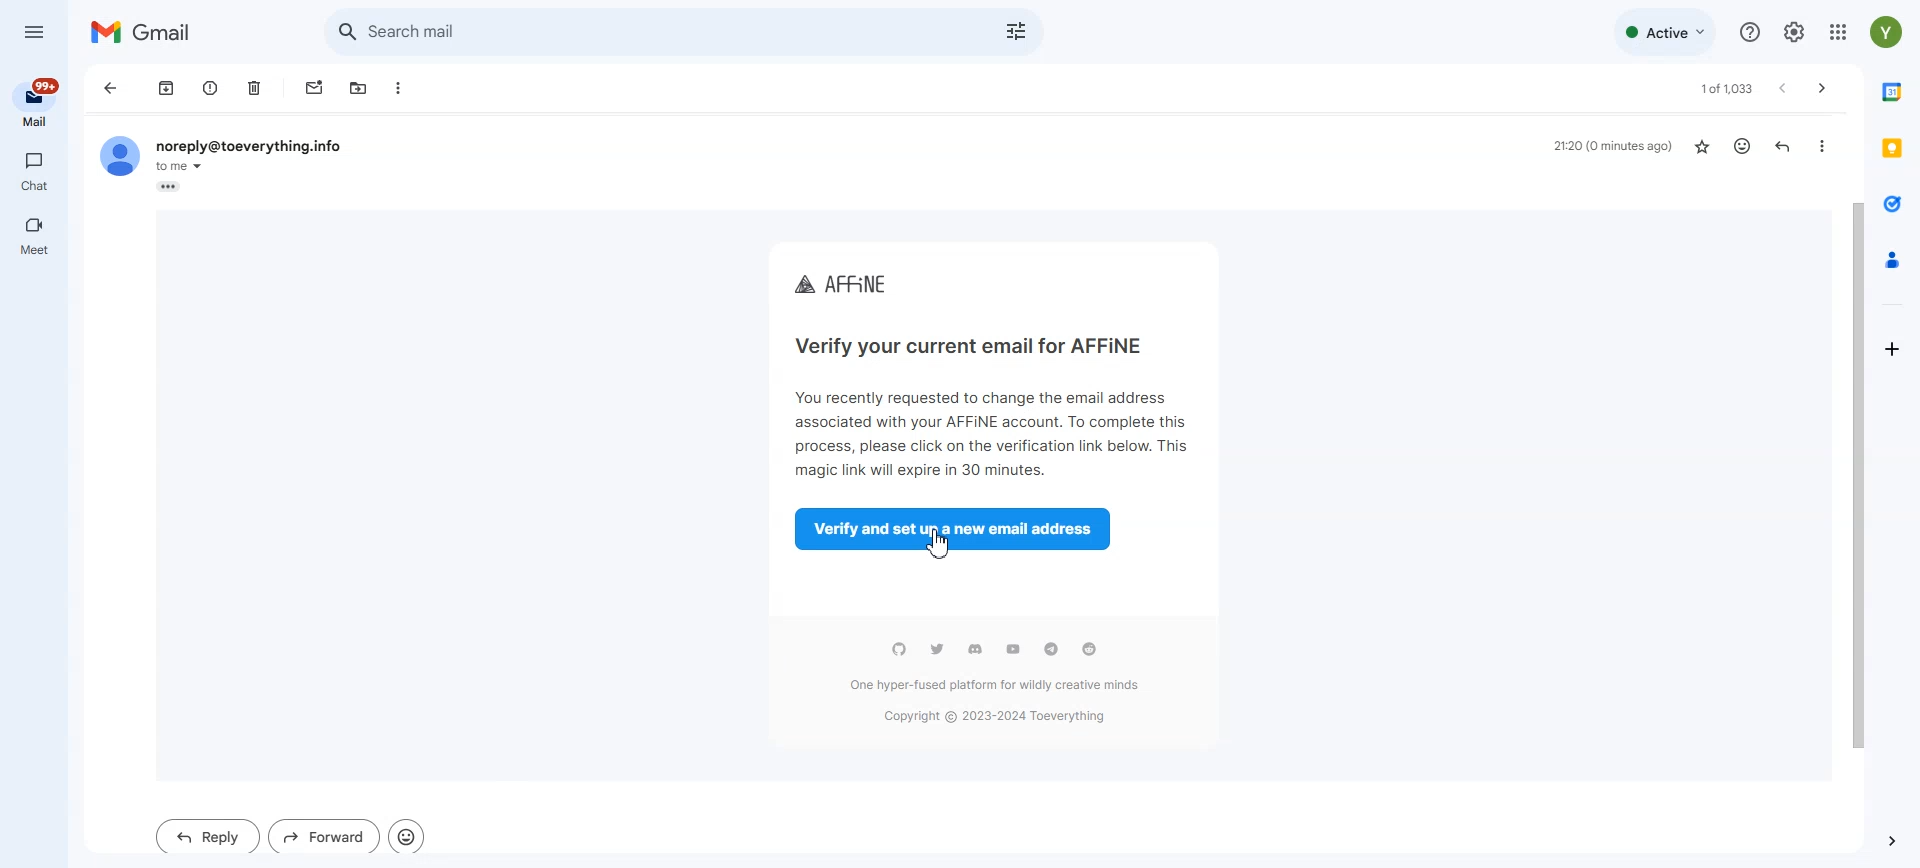  Describe the element at coordinates (355, 89) in the screenshot. I see `Move to` at that location.